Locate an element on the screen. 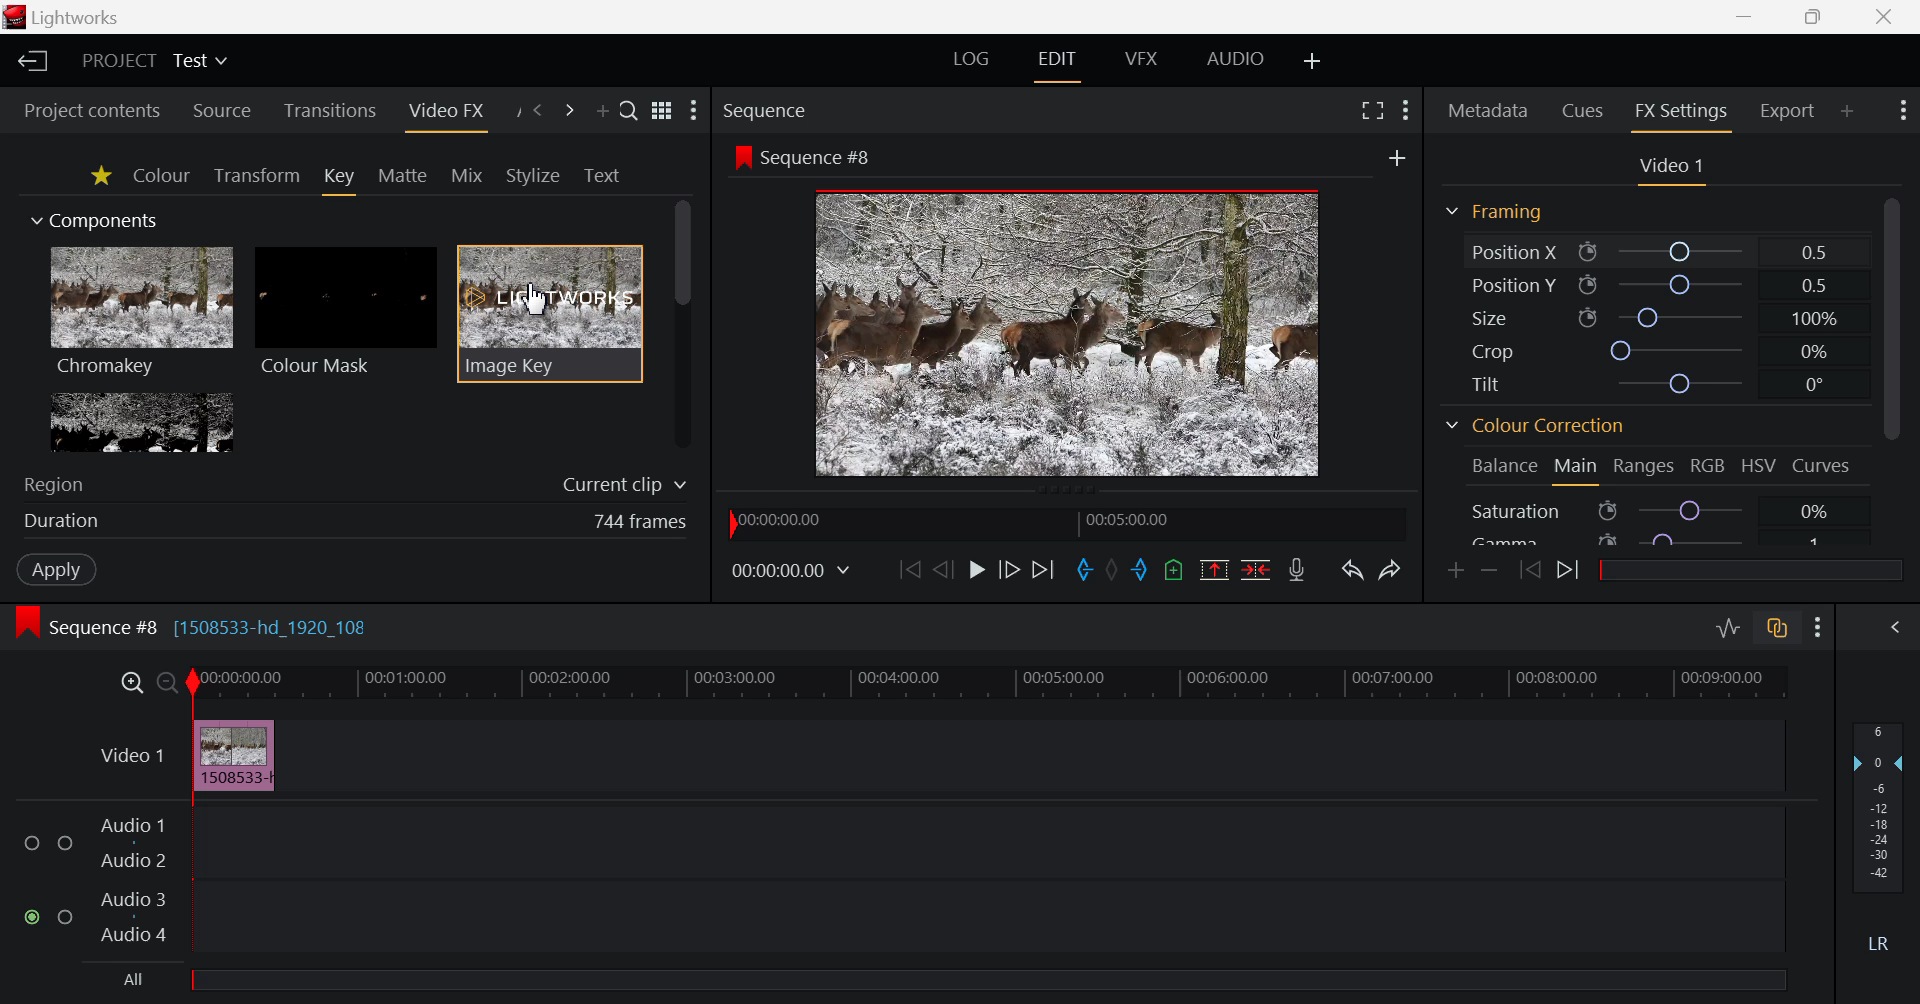 This screenshot has width=1920, height=1004. Show Settings is located at coordinates (1404, 108).